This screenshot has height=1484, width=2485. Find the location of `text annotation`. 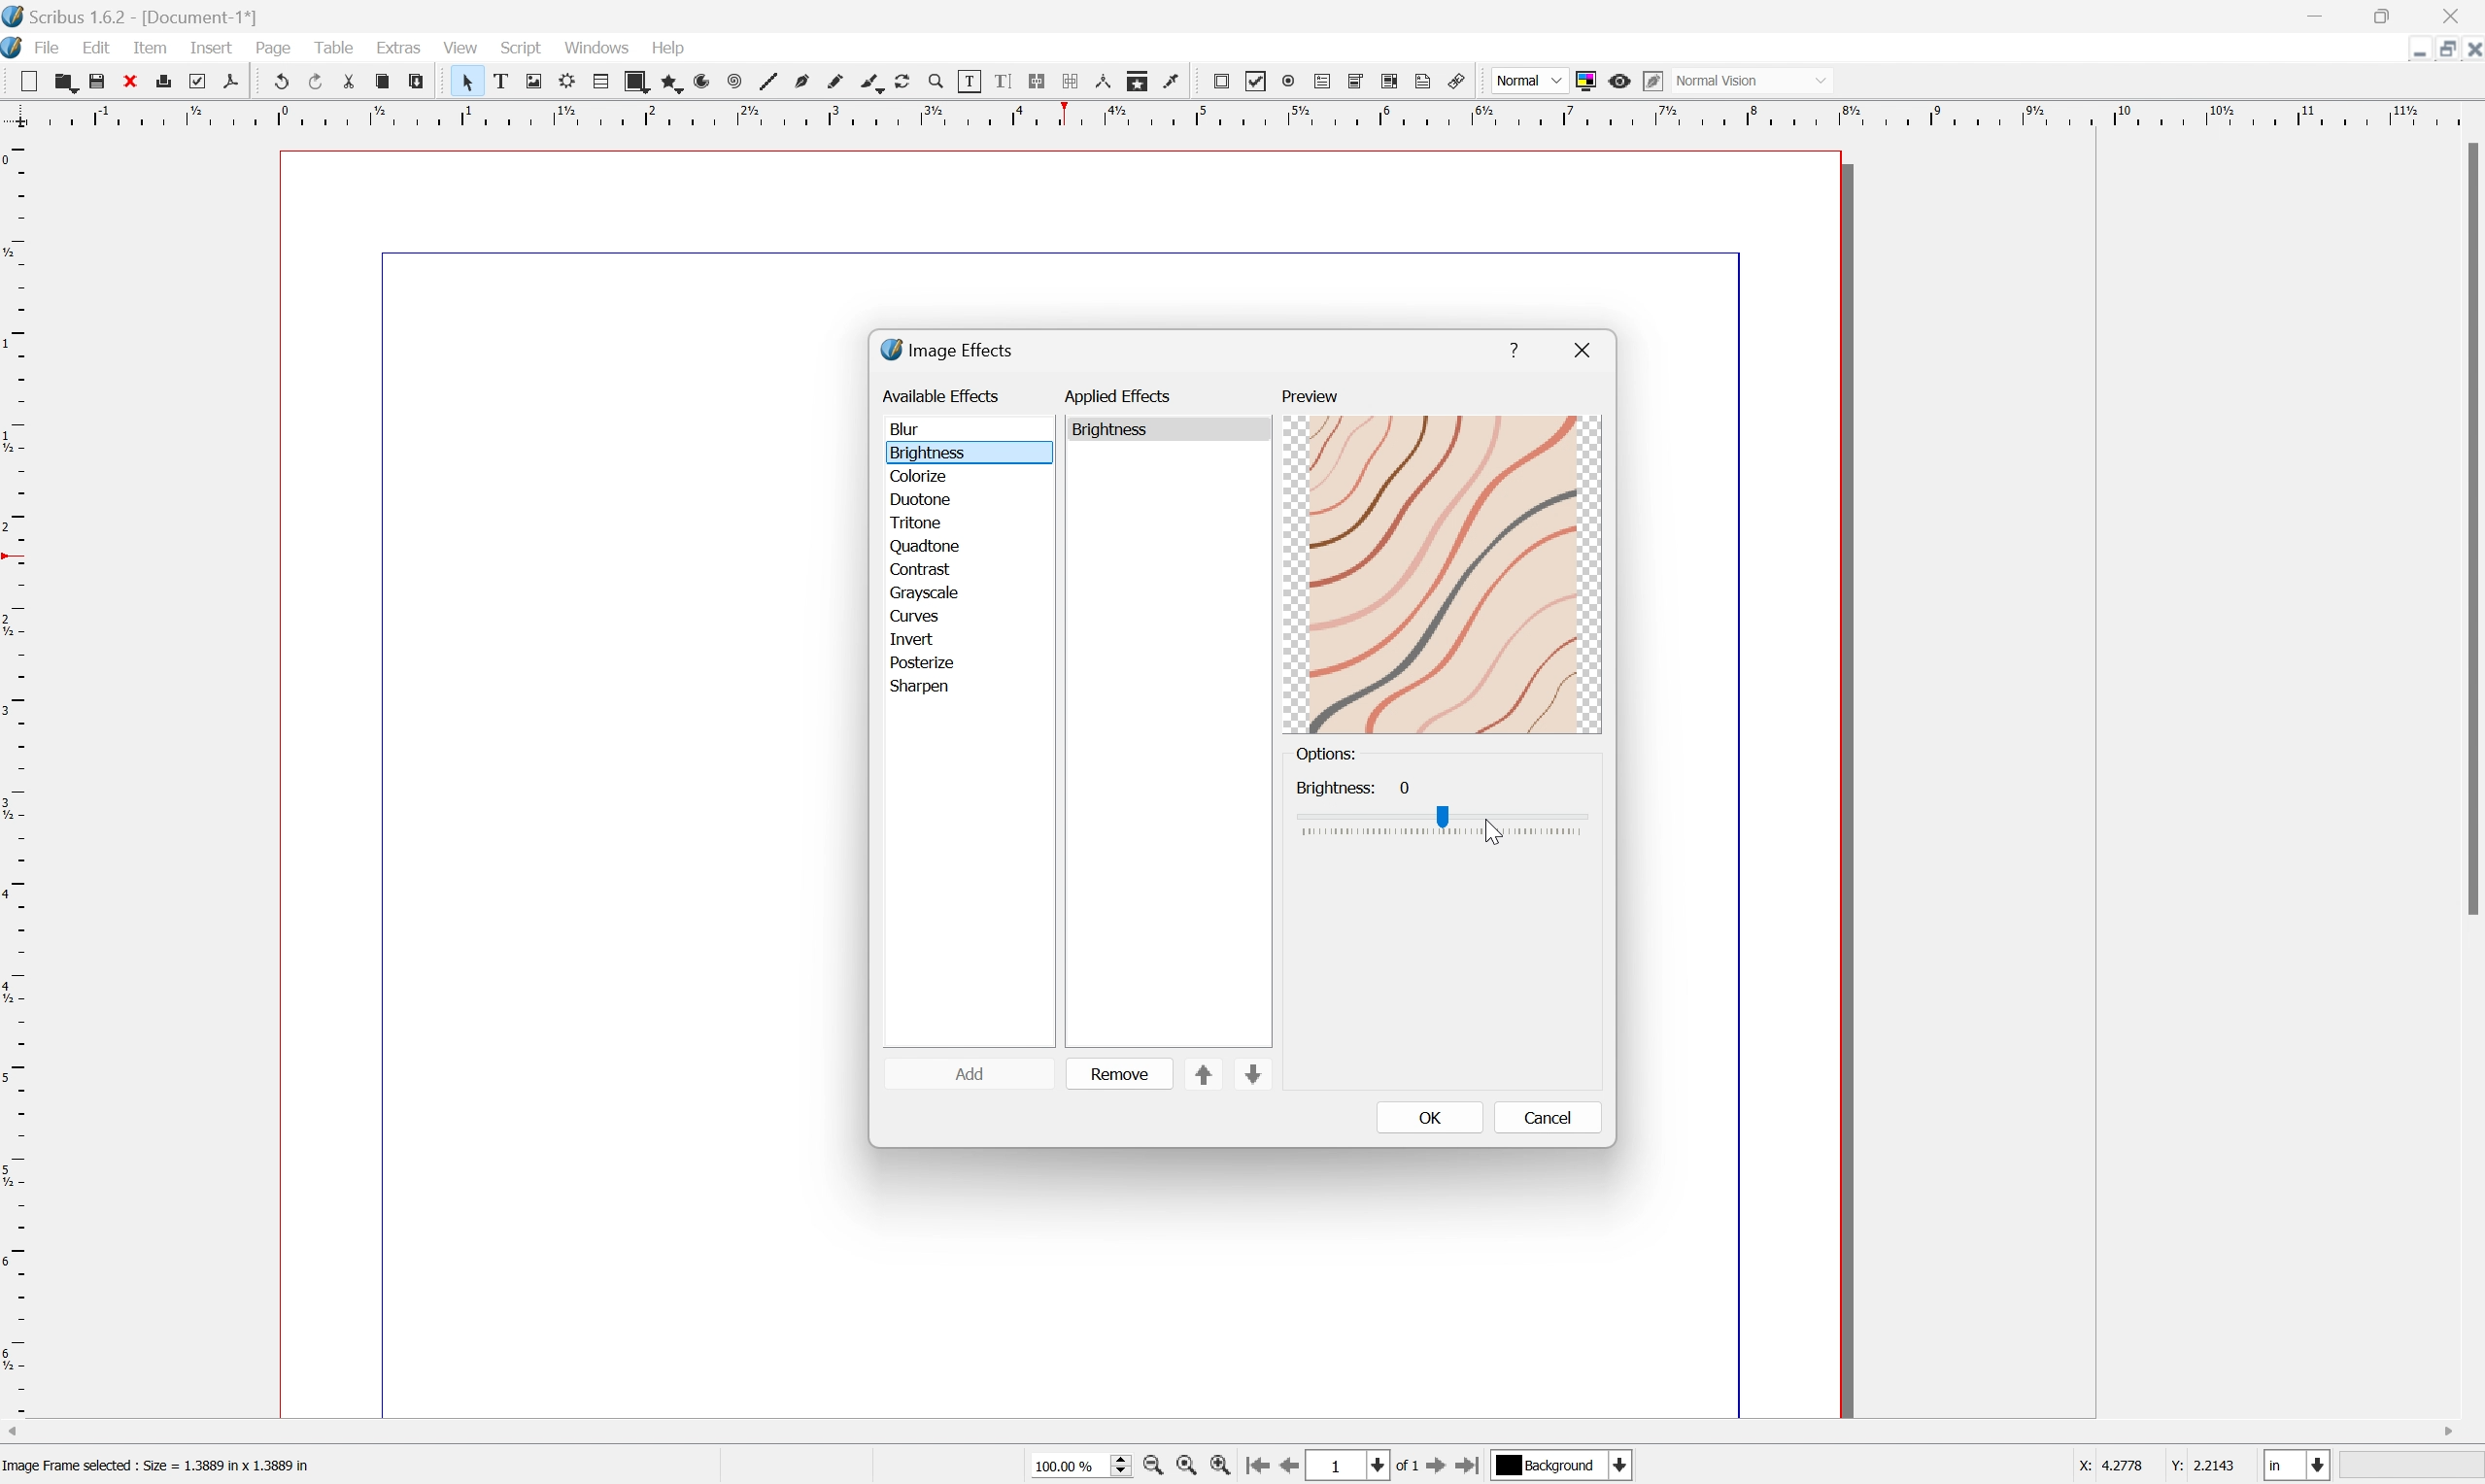

text annotation is located at coordinates (1426, 81).